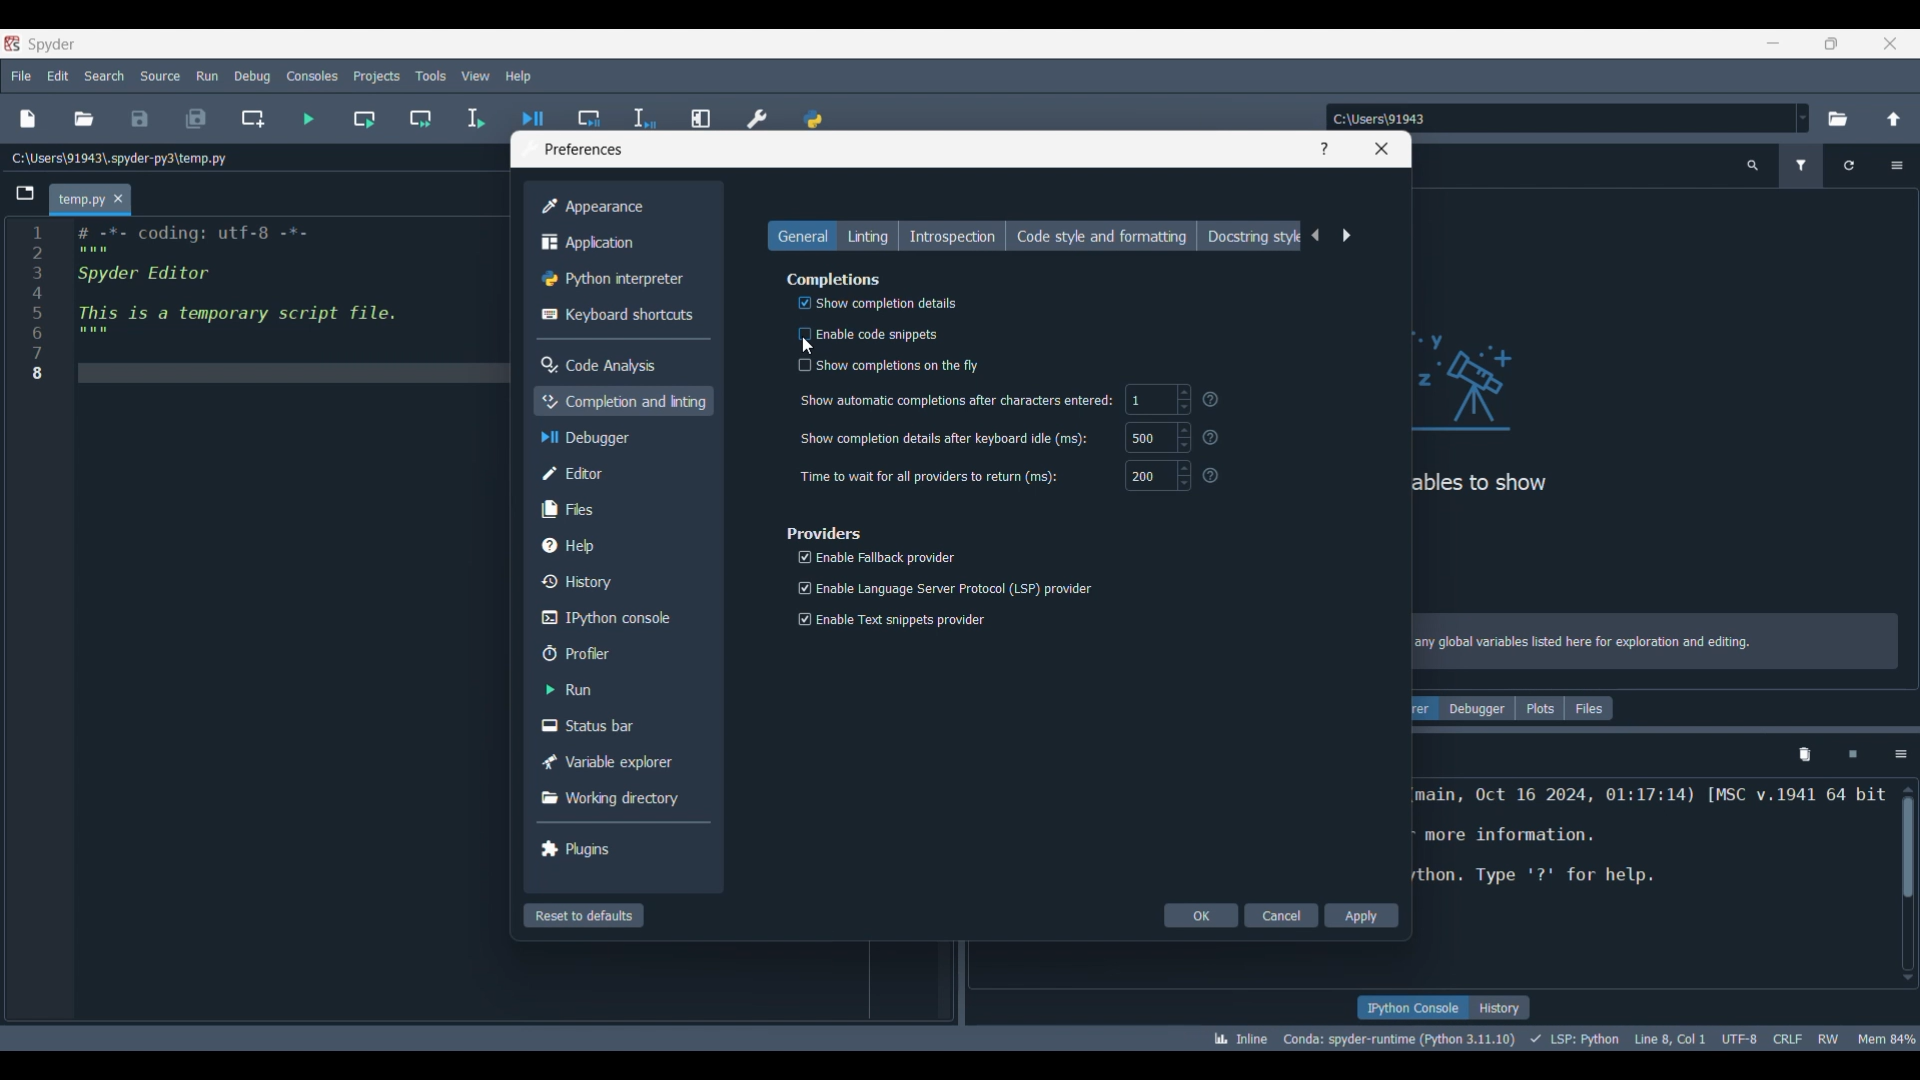 The image size is (1920, 1080). Describe the element at coordinates (421, 119) in the screenshot. I see `Run current cell and go to next` at that location.